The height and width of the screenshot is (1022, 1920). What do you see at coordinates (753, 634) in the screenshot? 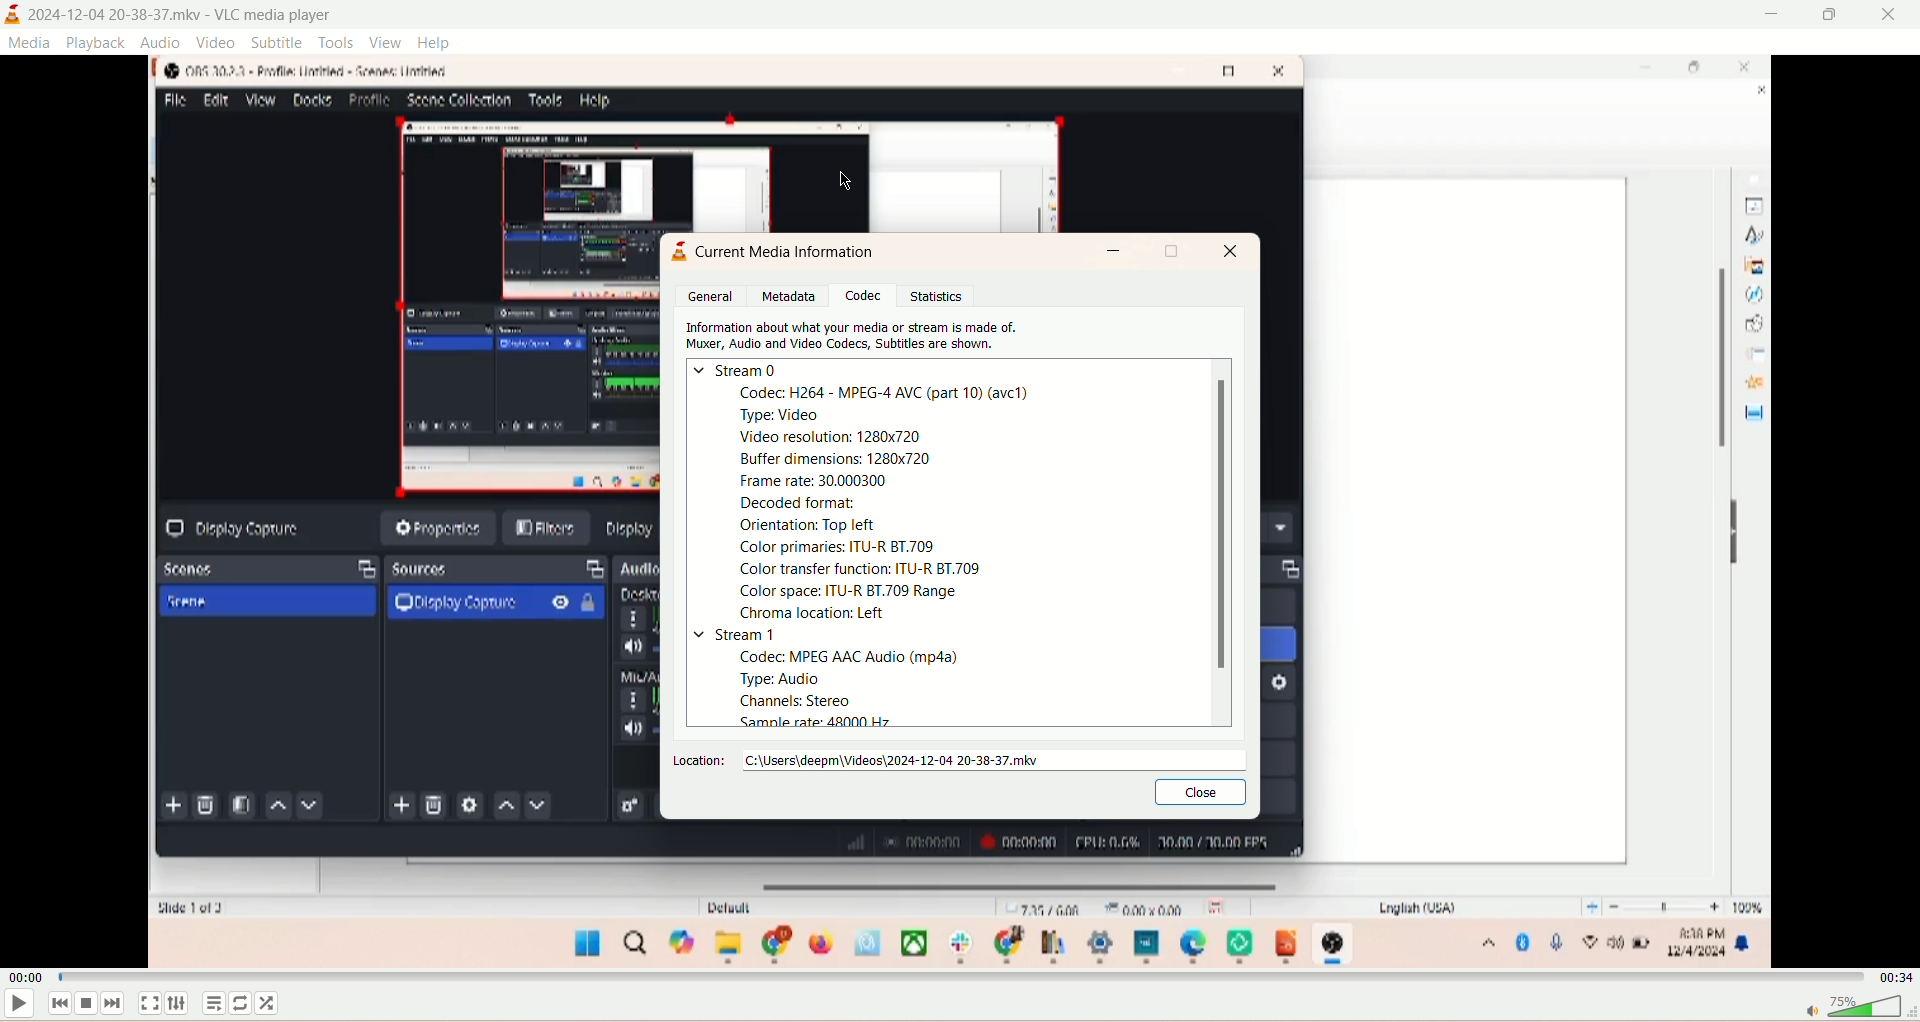
I see `stream 1` at bounding box center [753, 634].